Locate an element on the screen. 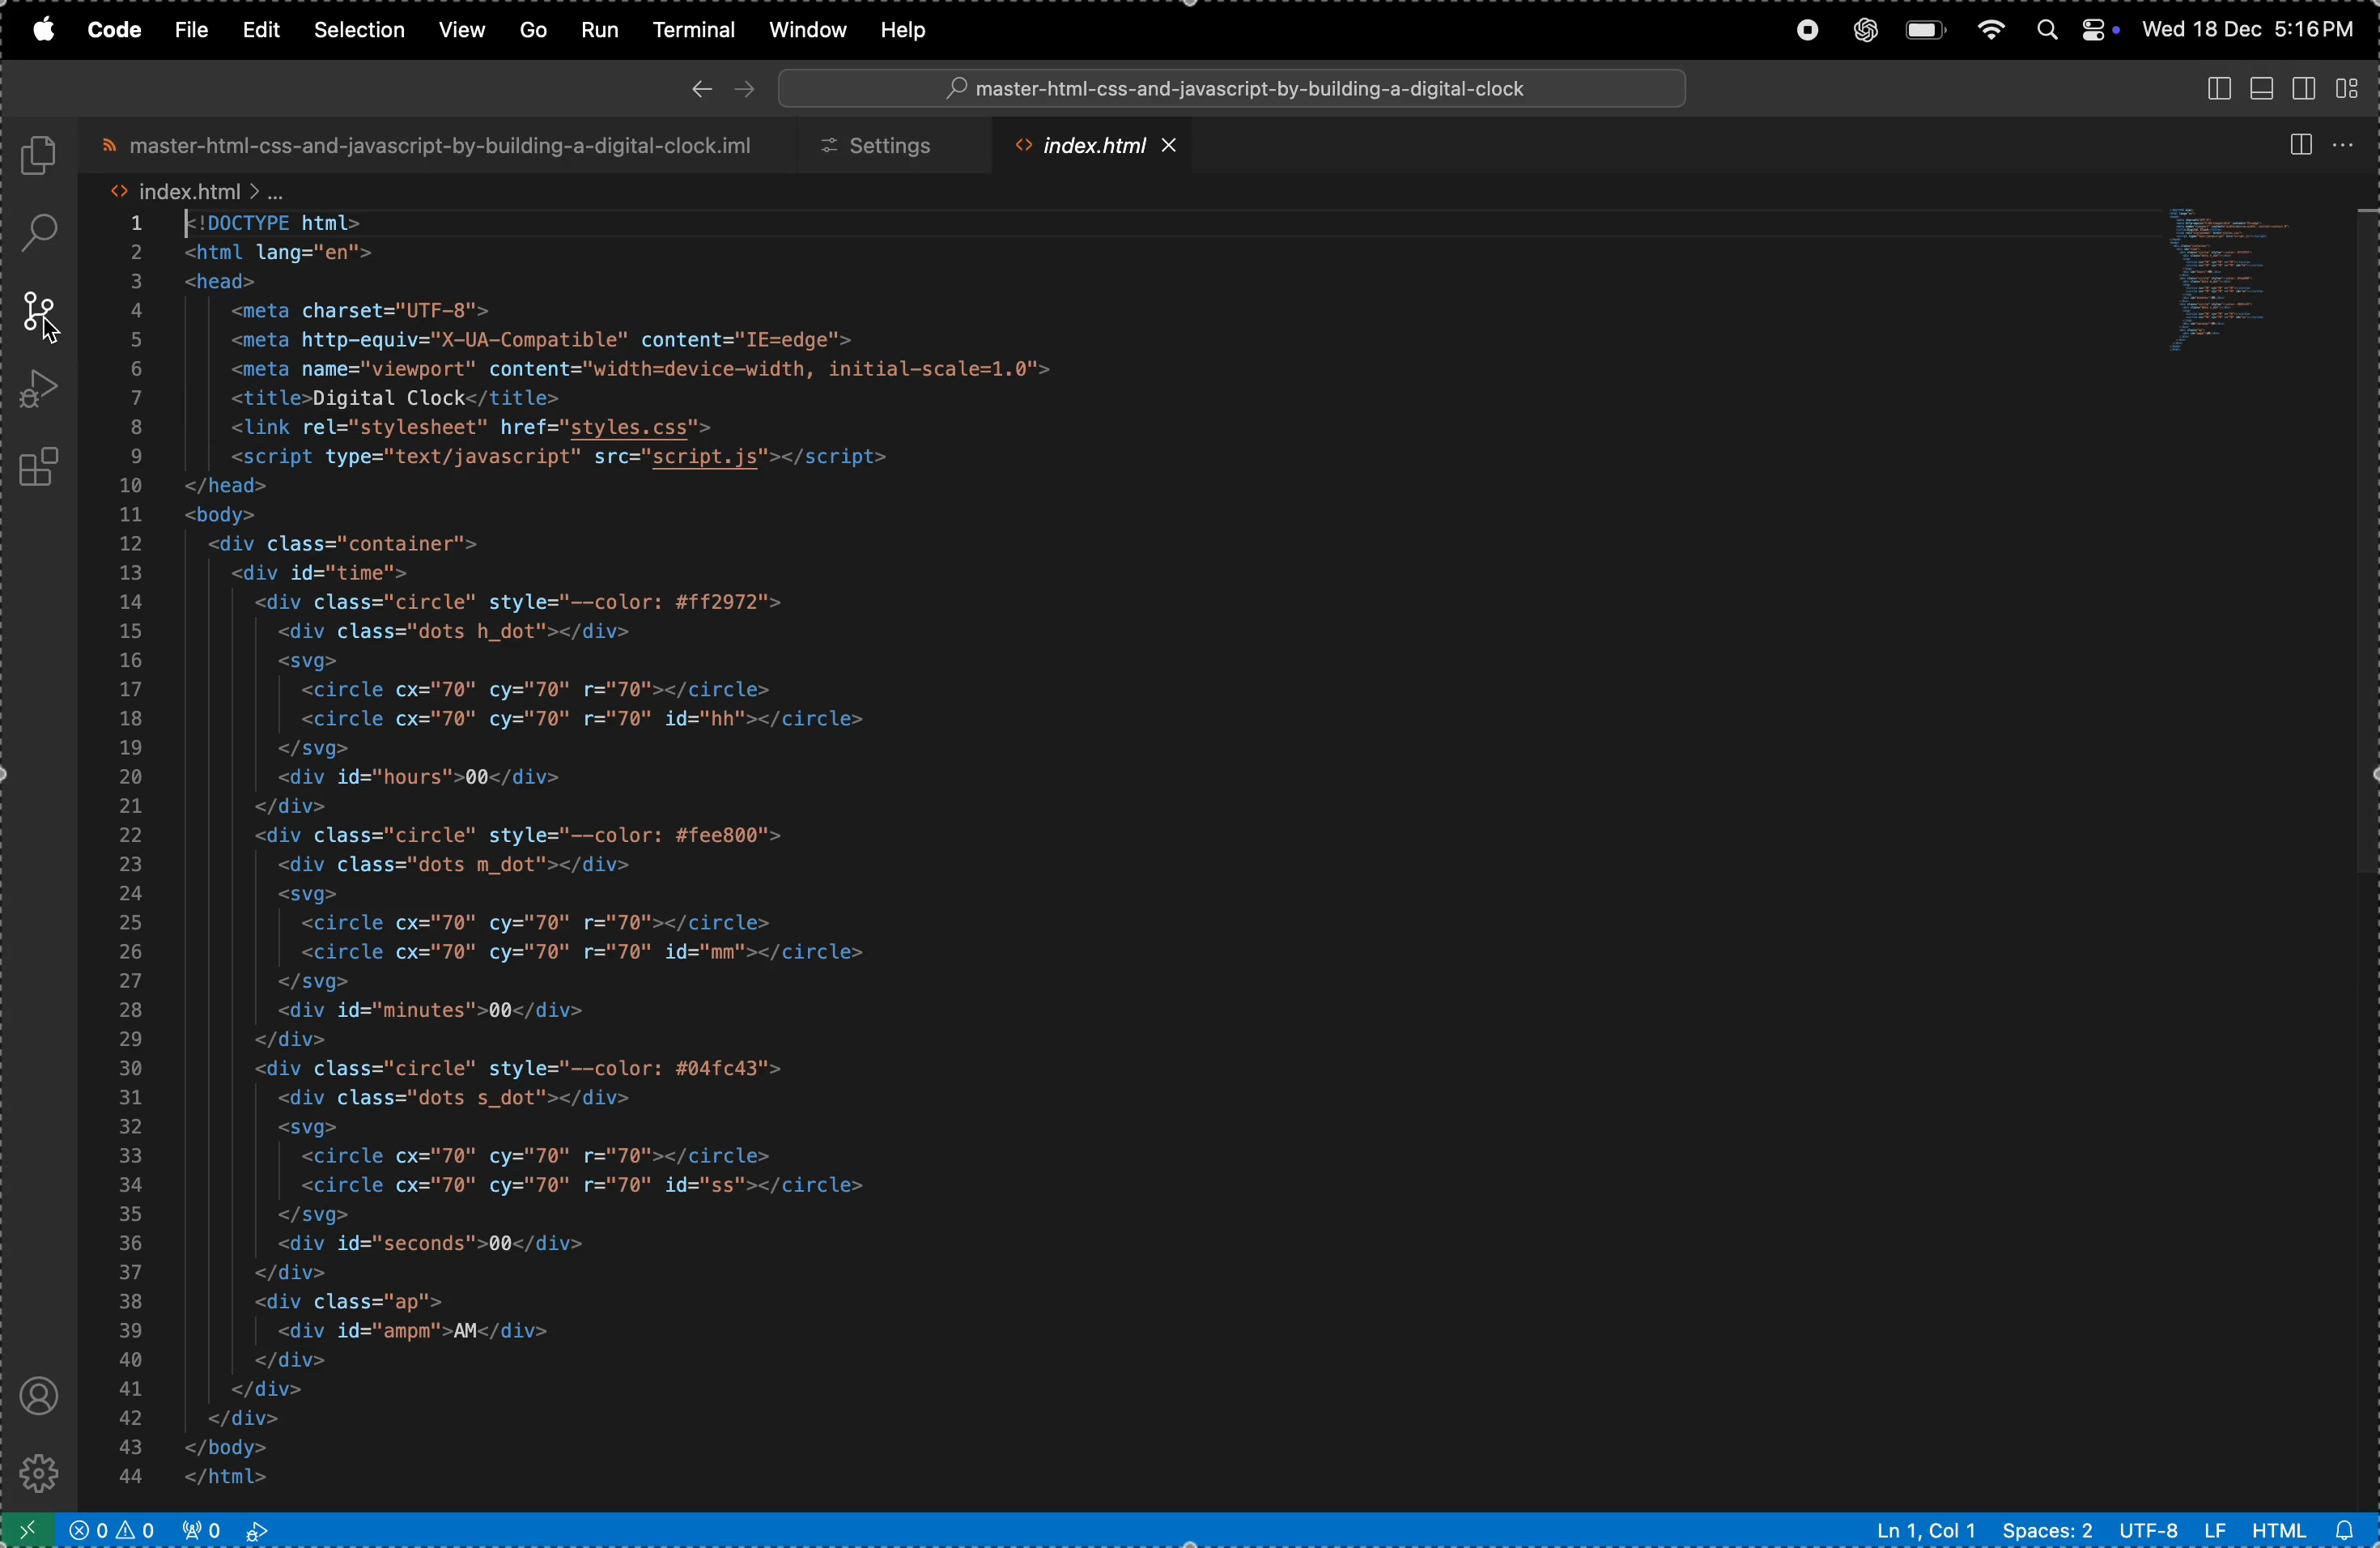 This screenshot has height=1548, width=2380. edit is located at coordinates (265, 29).